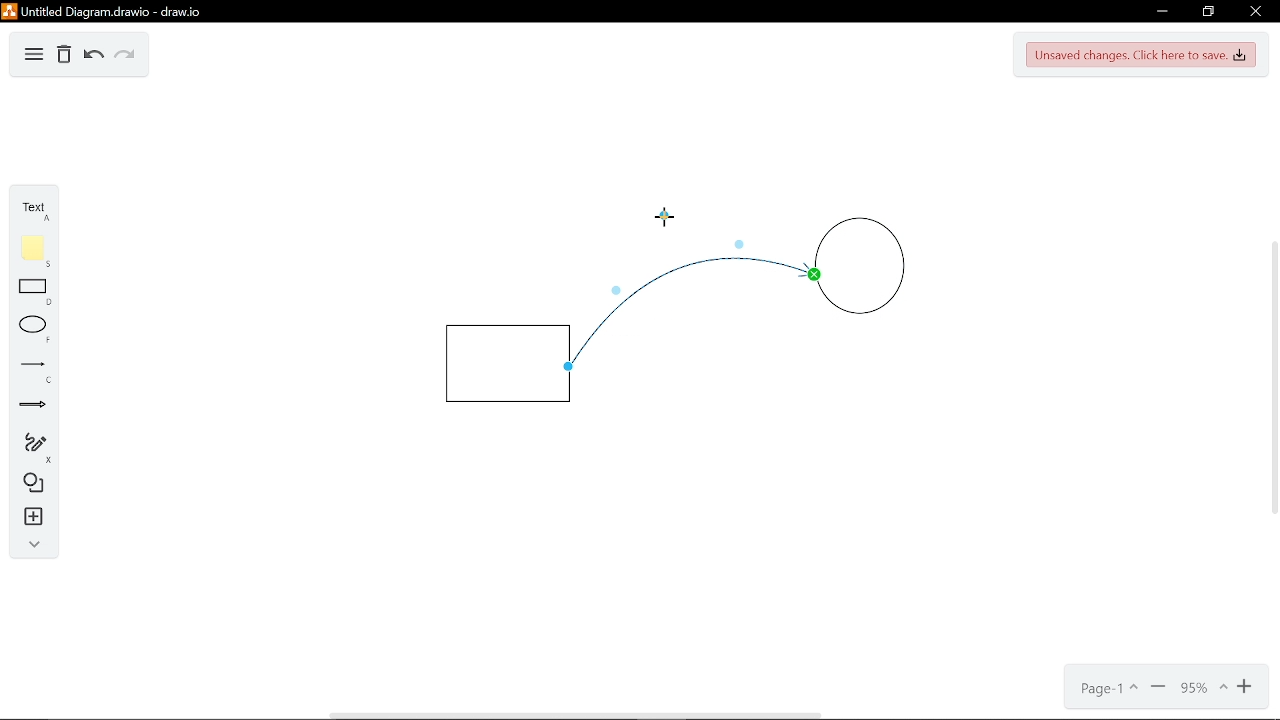 This screenshot has width=1280, height=720. Describe the element at coordinates (31, 327) in the screenshot. I see `ELlippse` at that location.